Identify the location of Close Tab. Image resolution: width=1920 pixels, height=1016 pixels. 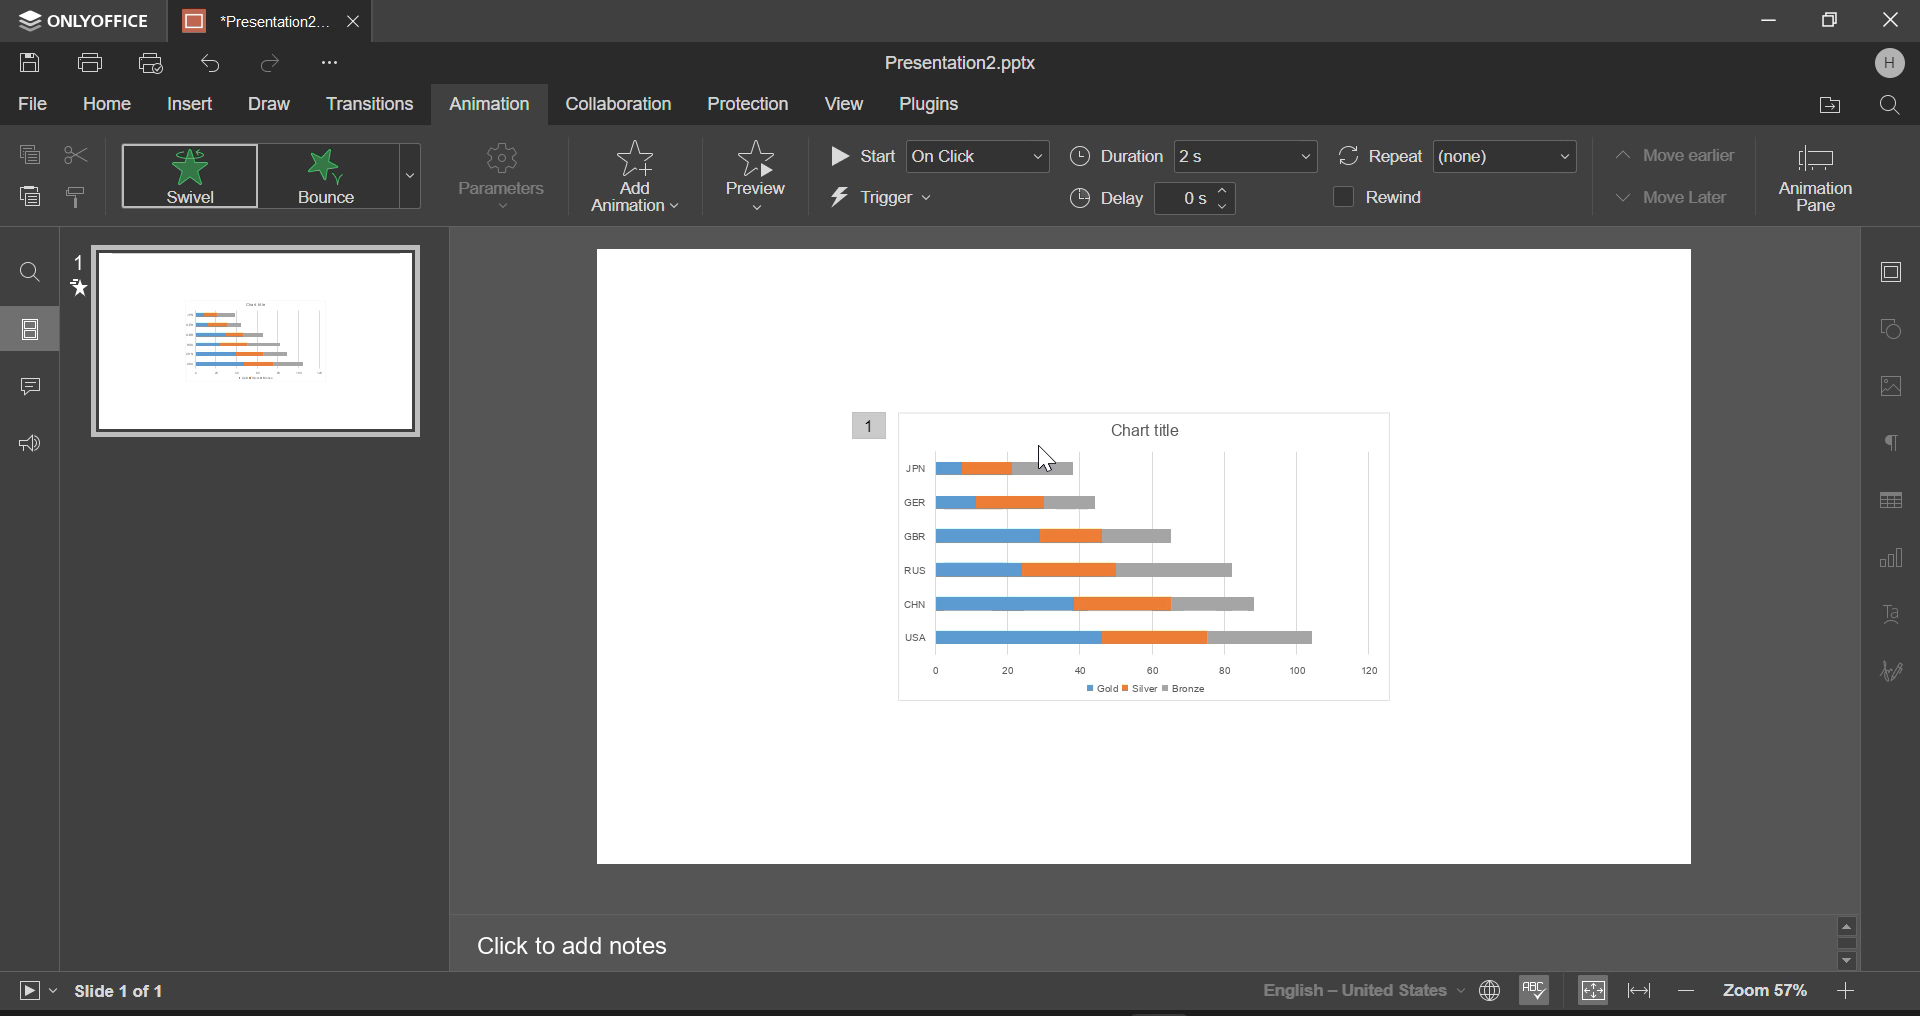
(355, 22).